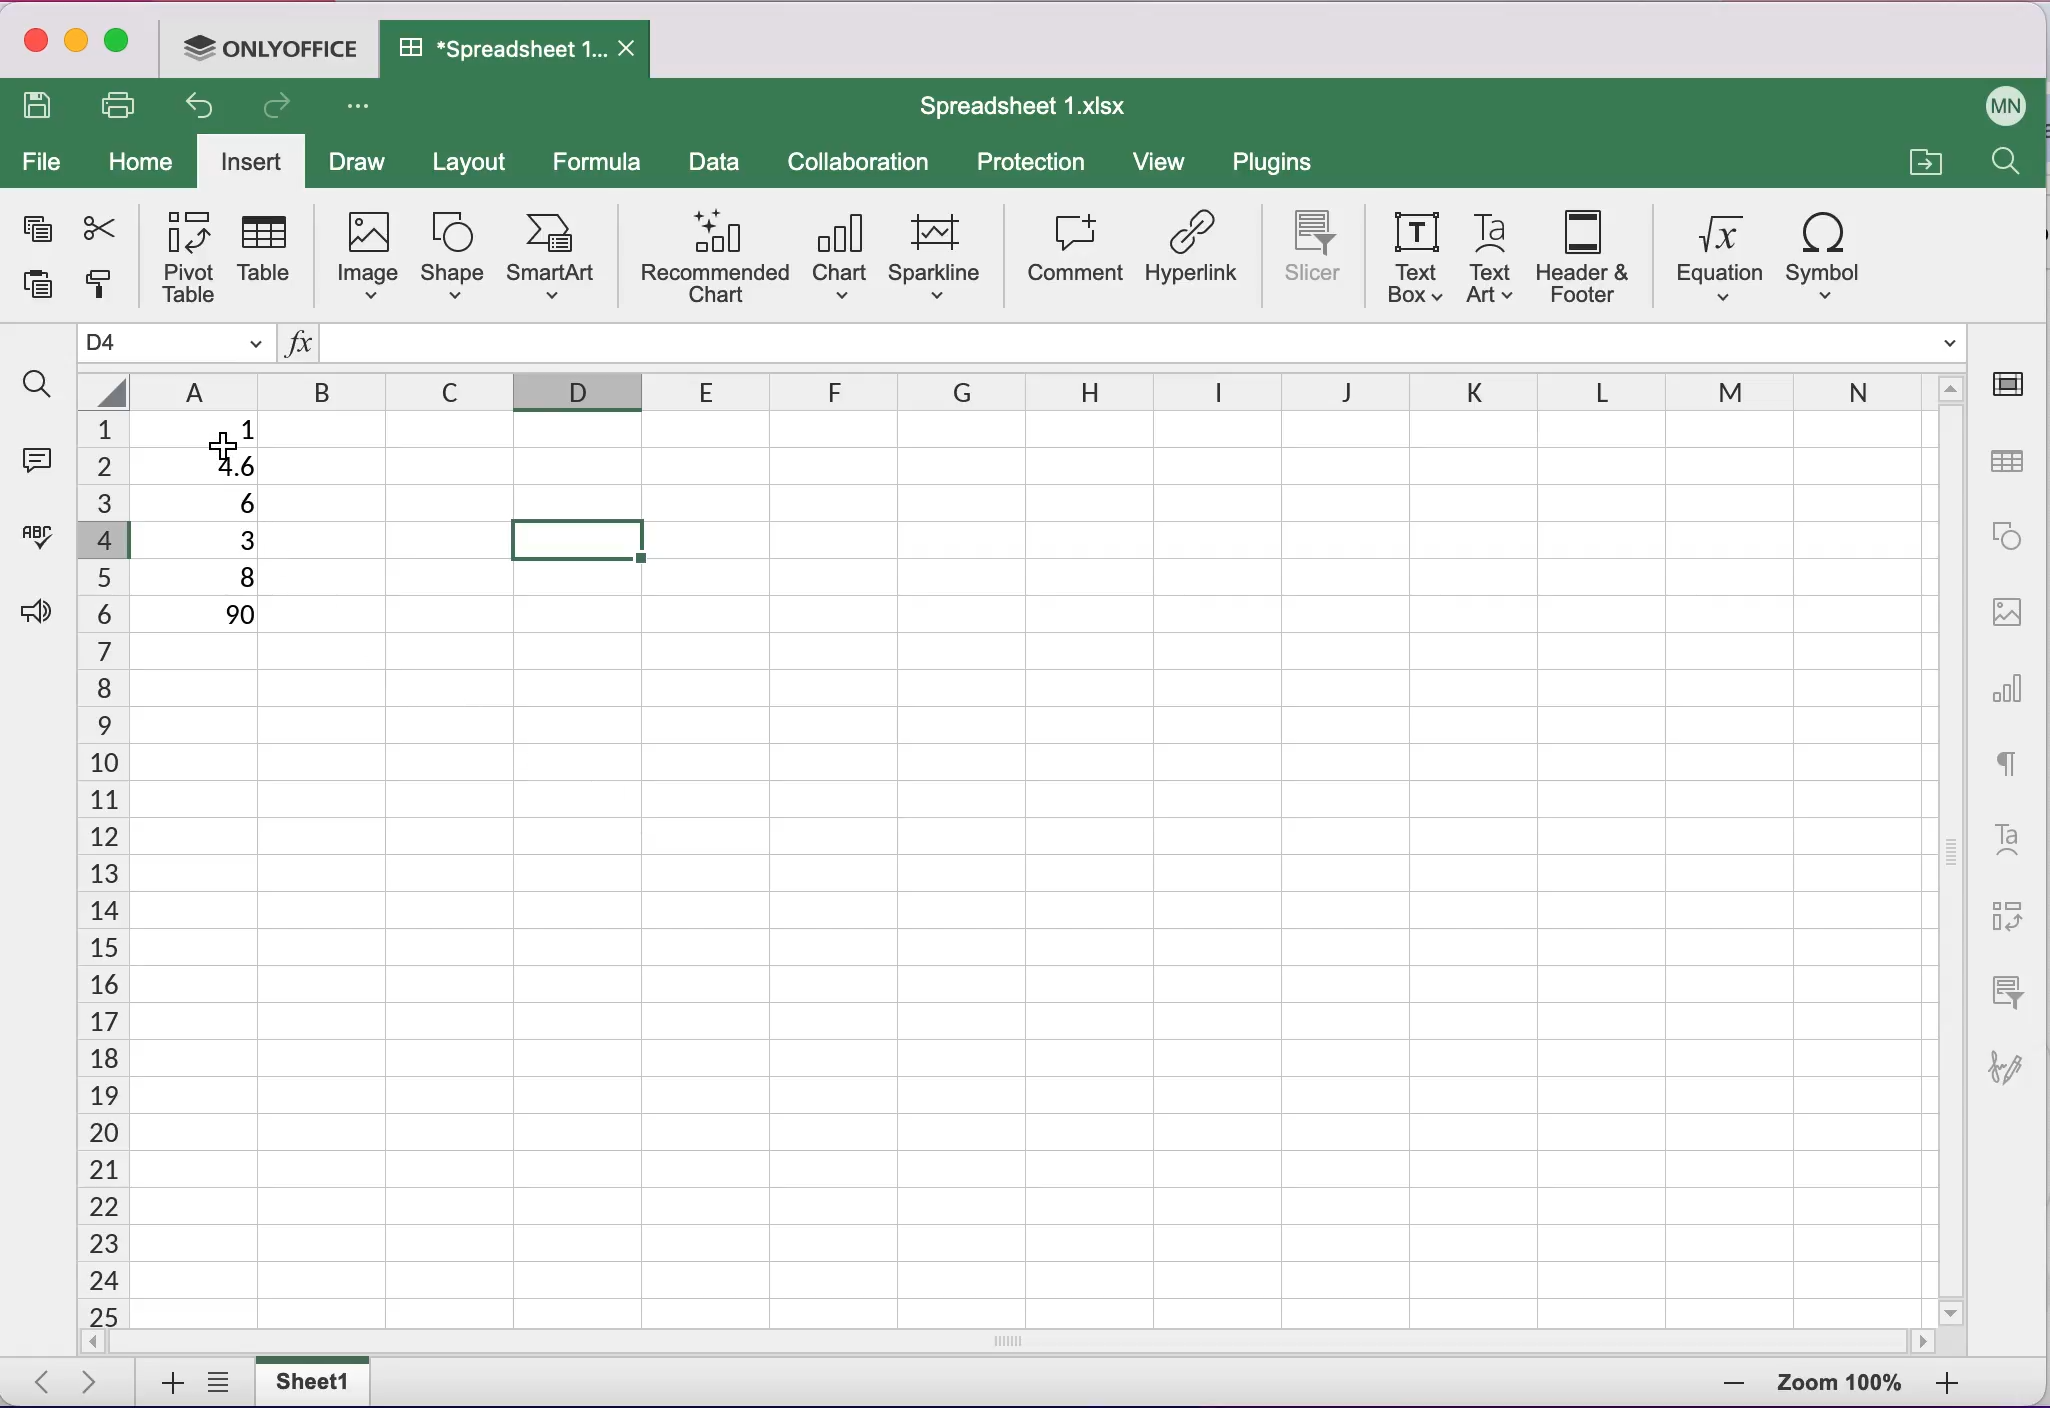  What do you see at coordinates (1930, 163) in the screenshot?
I see `open a file location` at bounding box center [1930, 163].